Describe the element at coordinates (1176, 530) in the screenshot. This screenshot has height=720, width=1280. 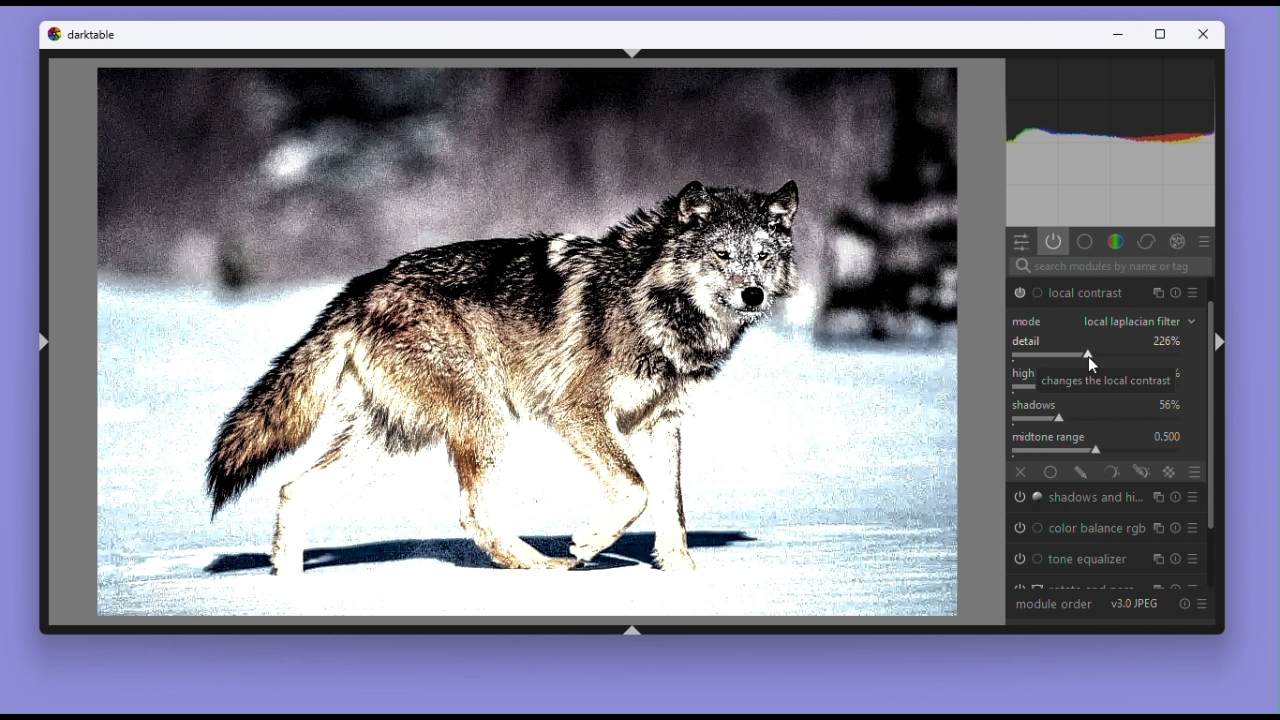
I see `reset parameters` at that location.